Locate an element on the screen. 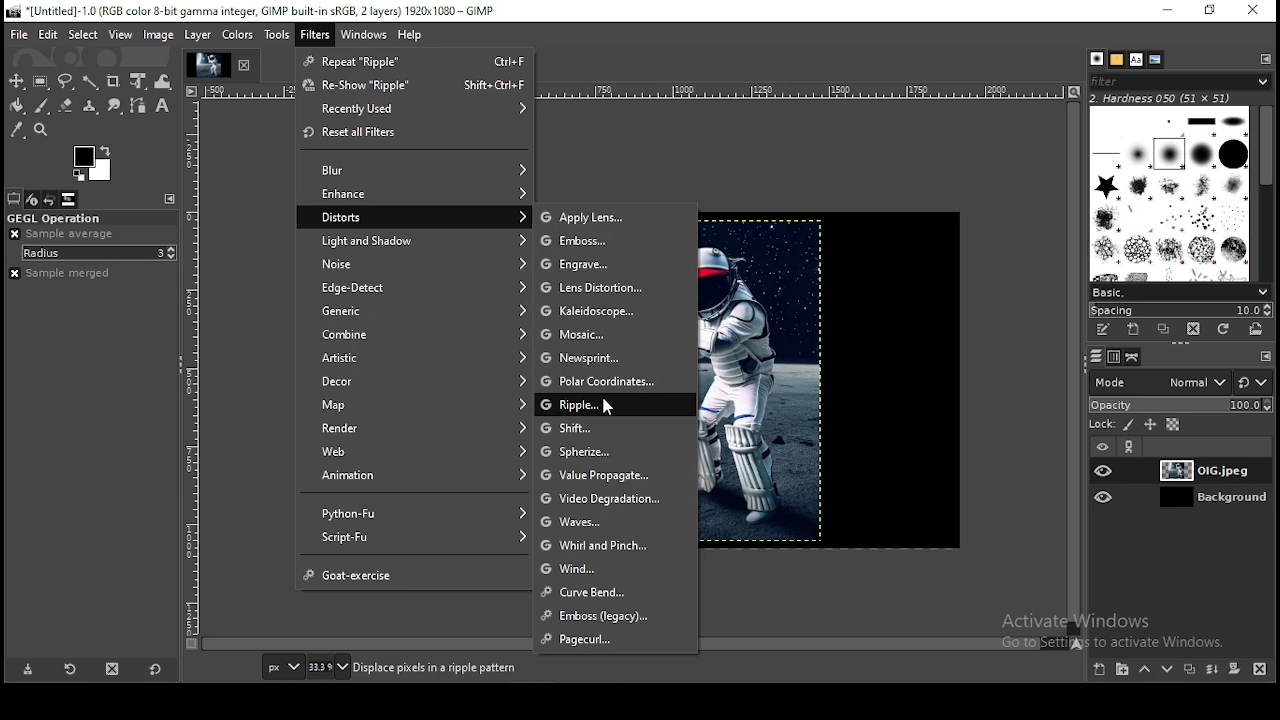 The image size is (1280, 720). generic is located at coordinates (421, 311).